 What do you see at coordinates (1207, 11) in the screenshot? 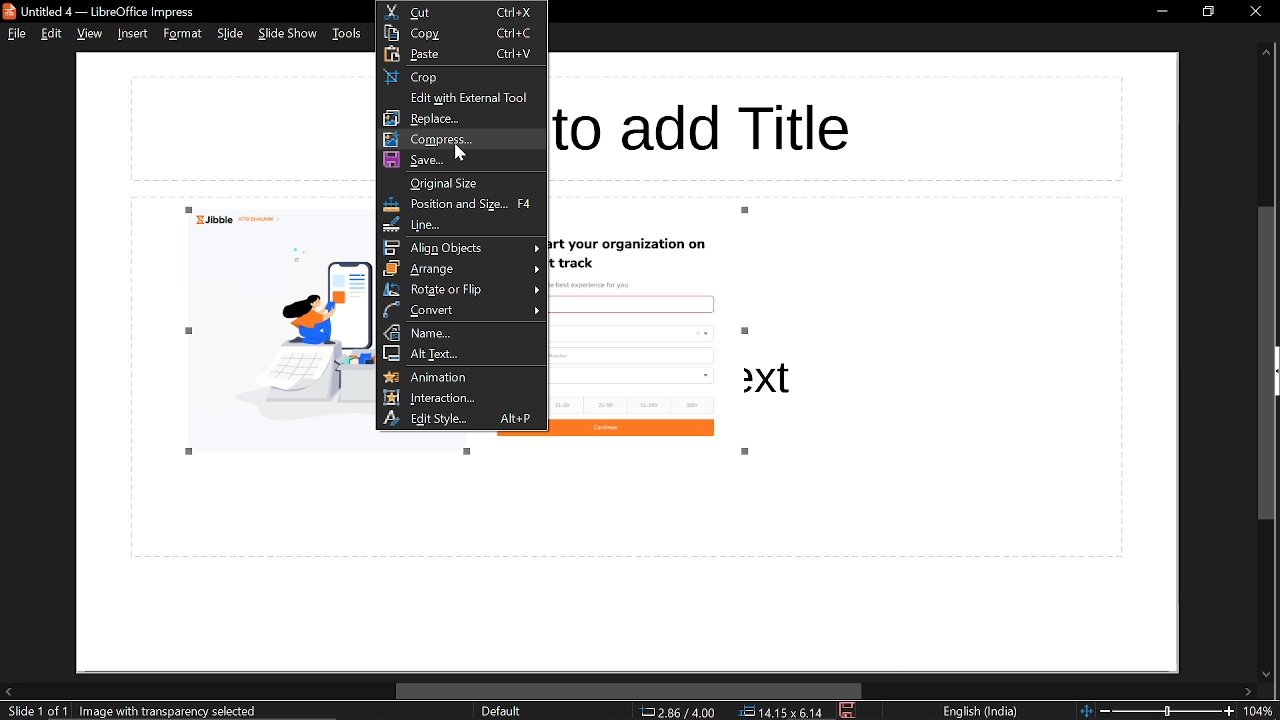
I see `restore down` at bounding box center [1207, 11].